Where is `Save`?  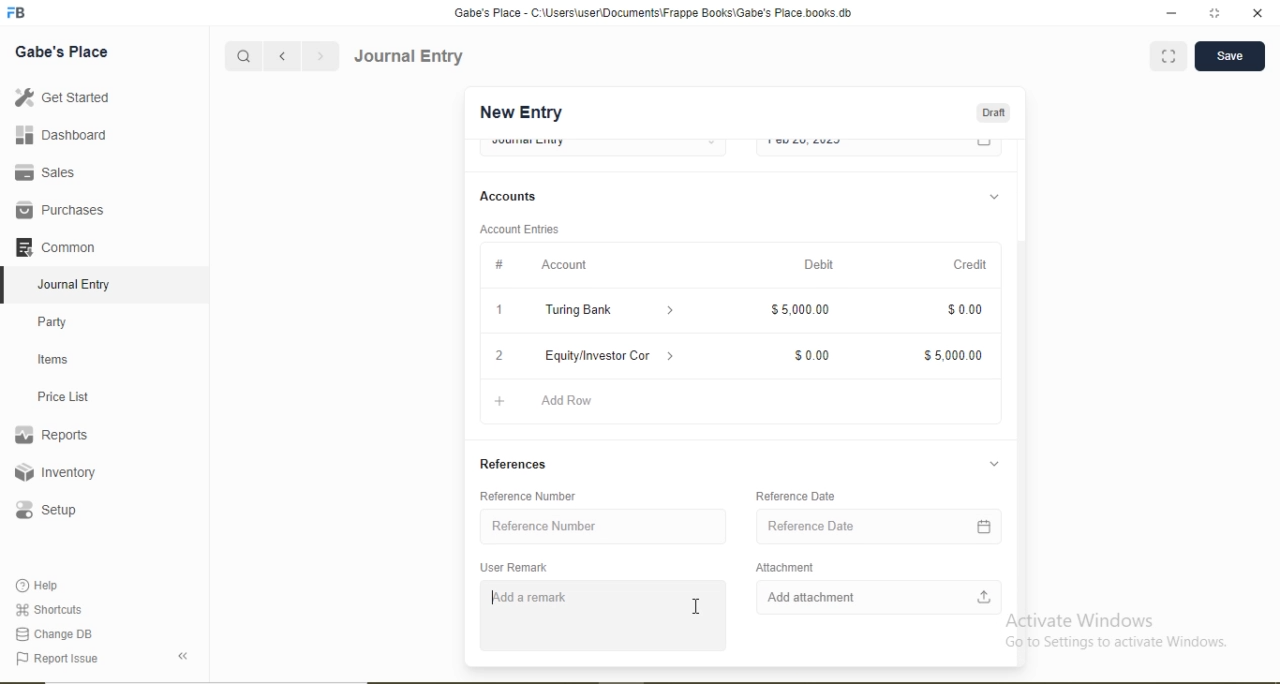
Save is located at coordinates (1229, 54).